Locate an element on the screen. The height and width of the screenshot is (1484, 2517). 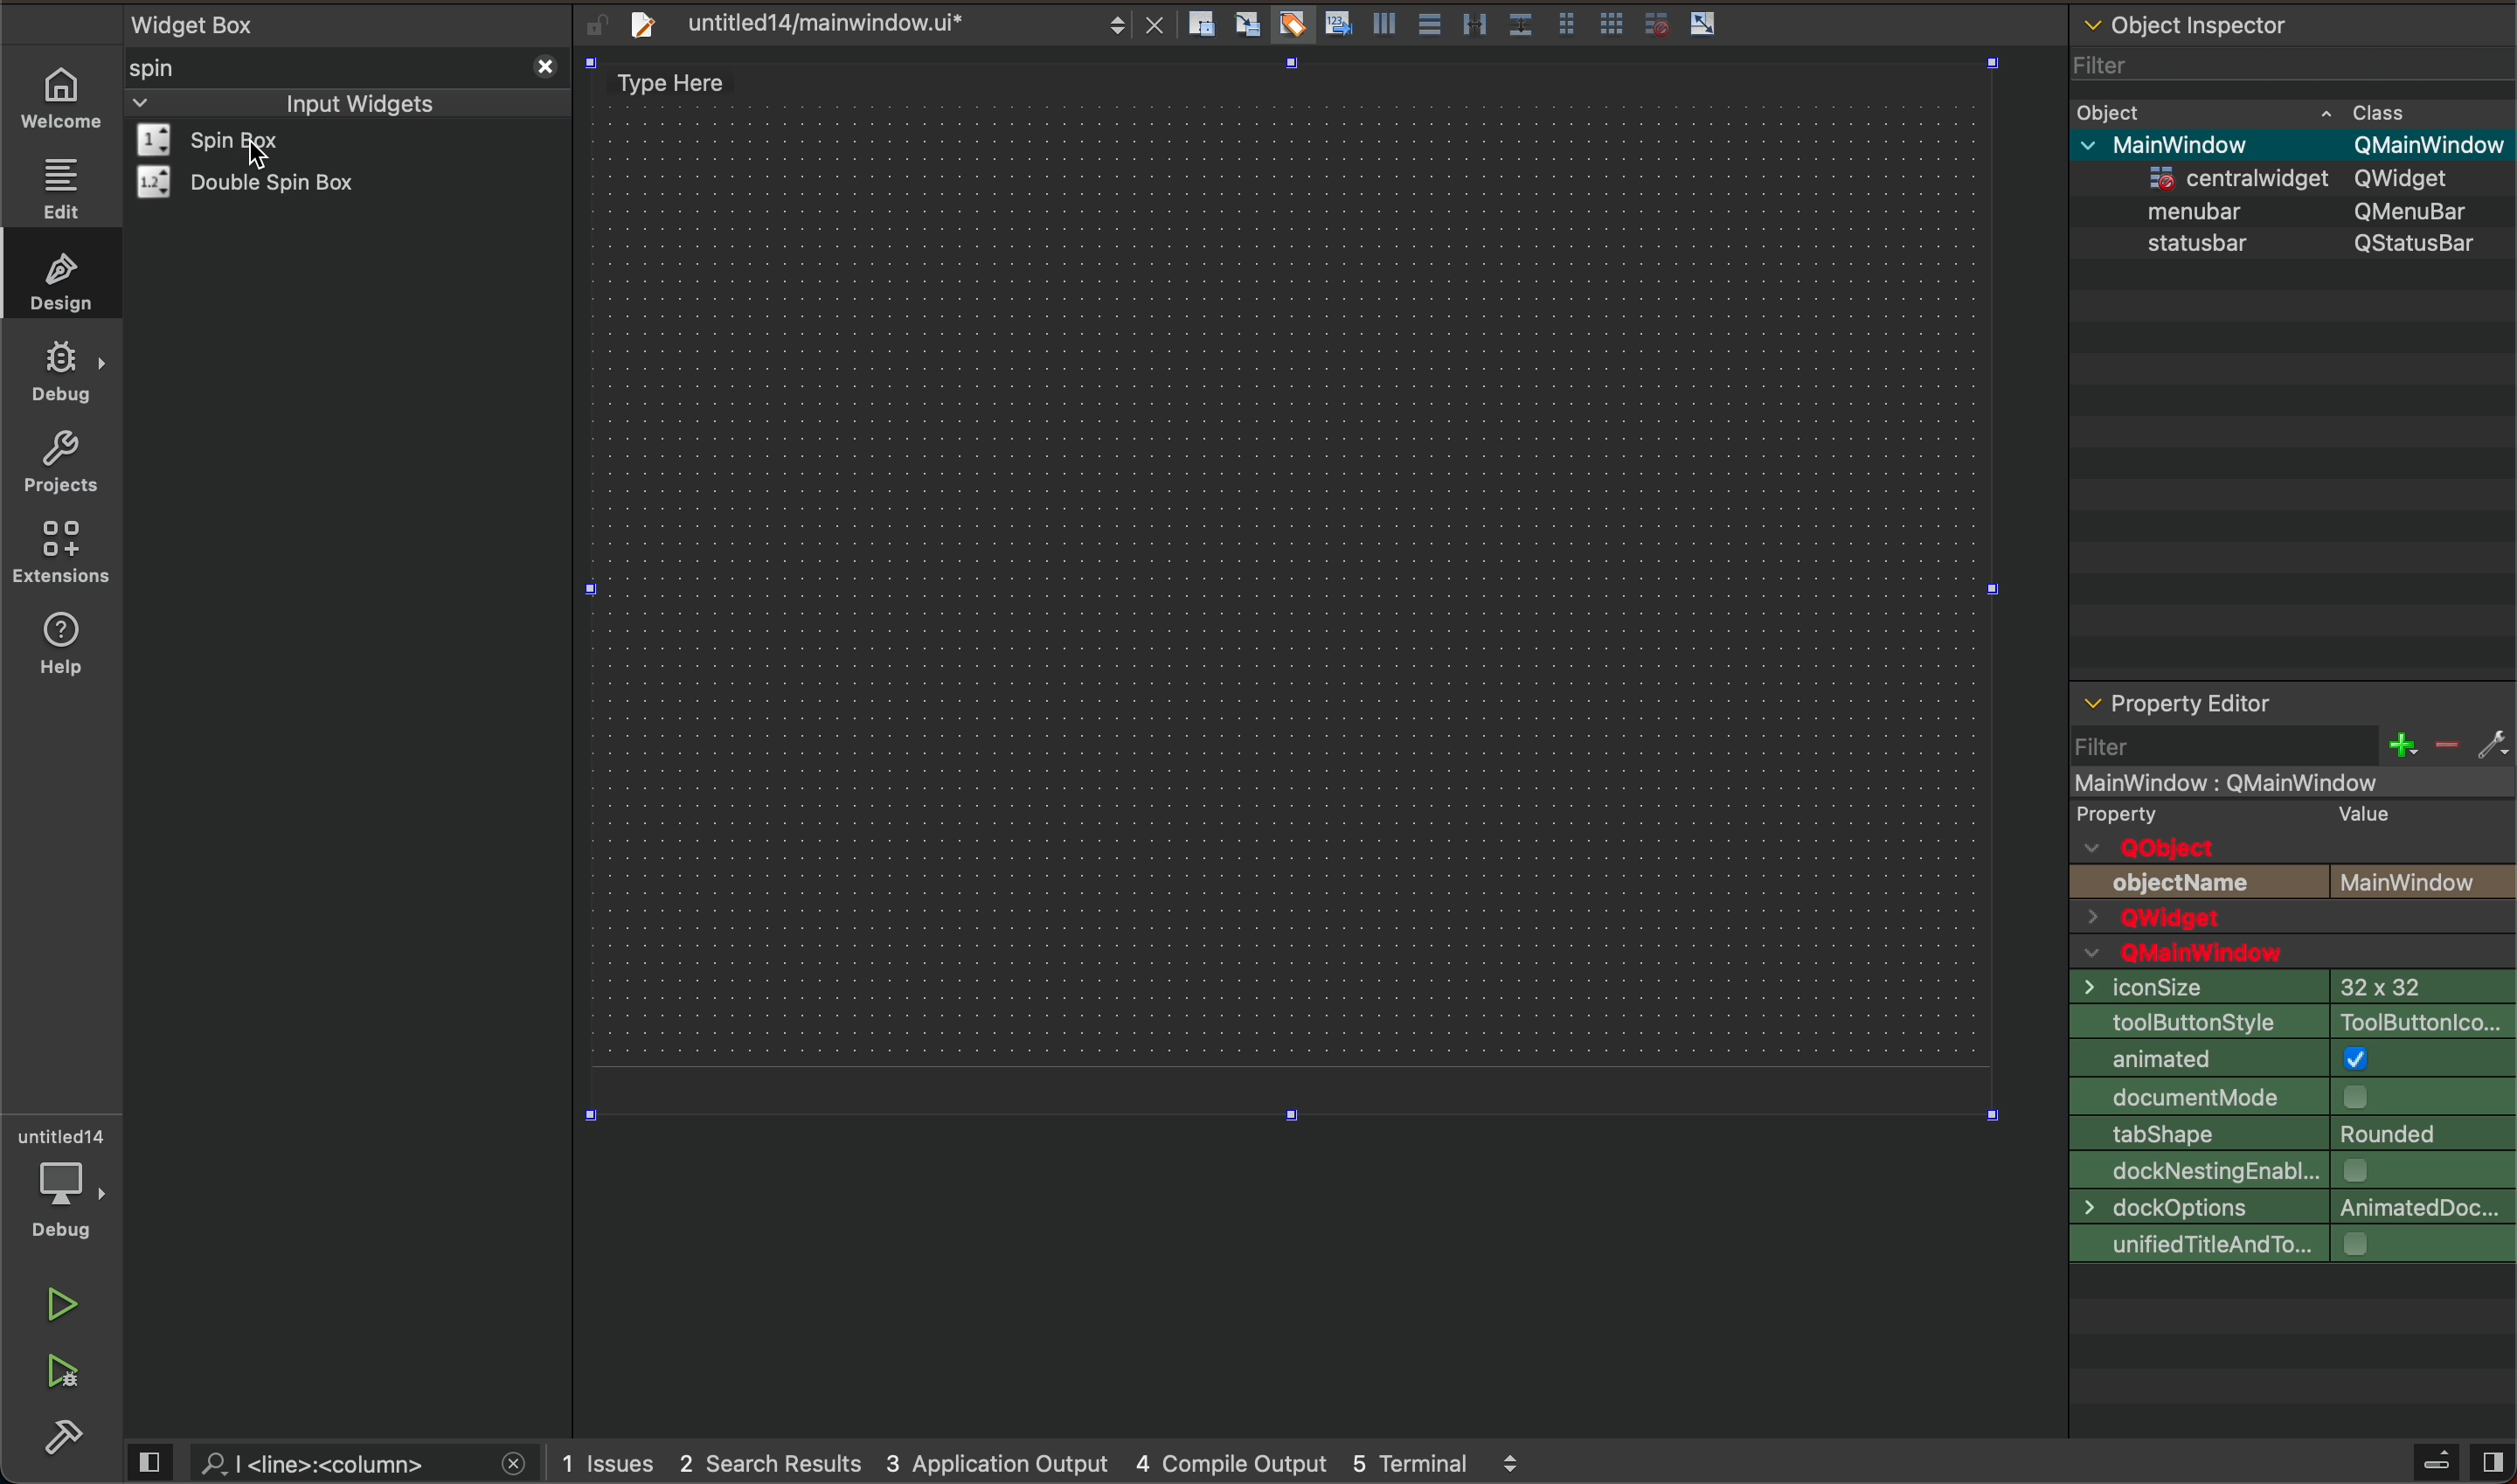
layout action is located at coordinates (1460, 20).